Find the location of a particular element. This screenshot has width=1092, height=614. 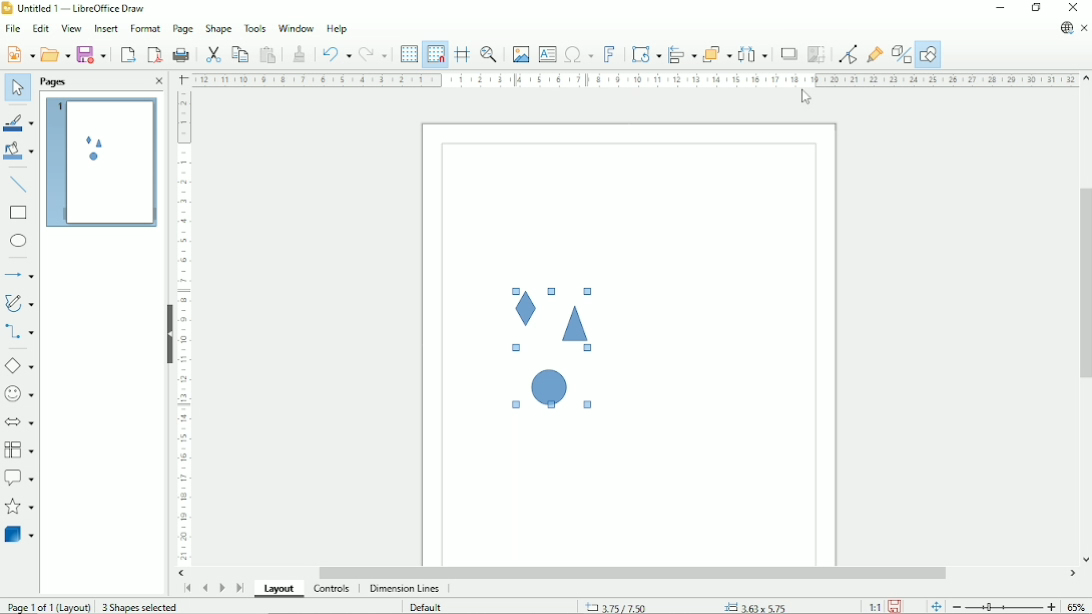

Toggle point edit mode is located at coordinates (847, 54).